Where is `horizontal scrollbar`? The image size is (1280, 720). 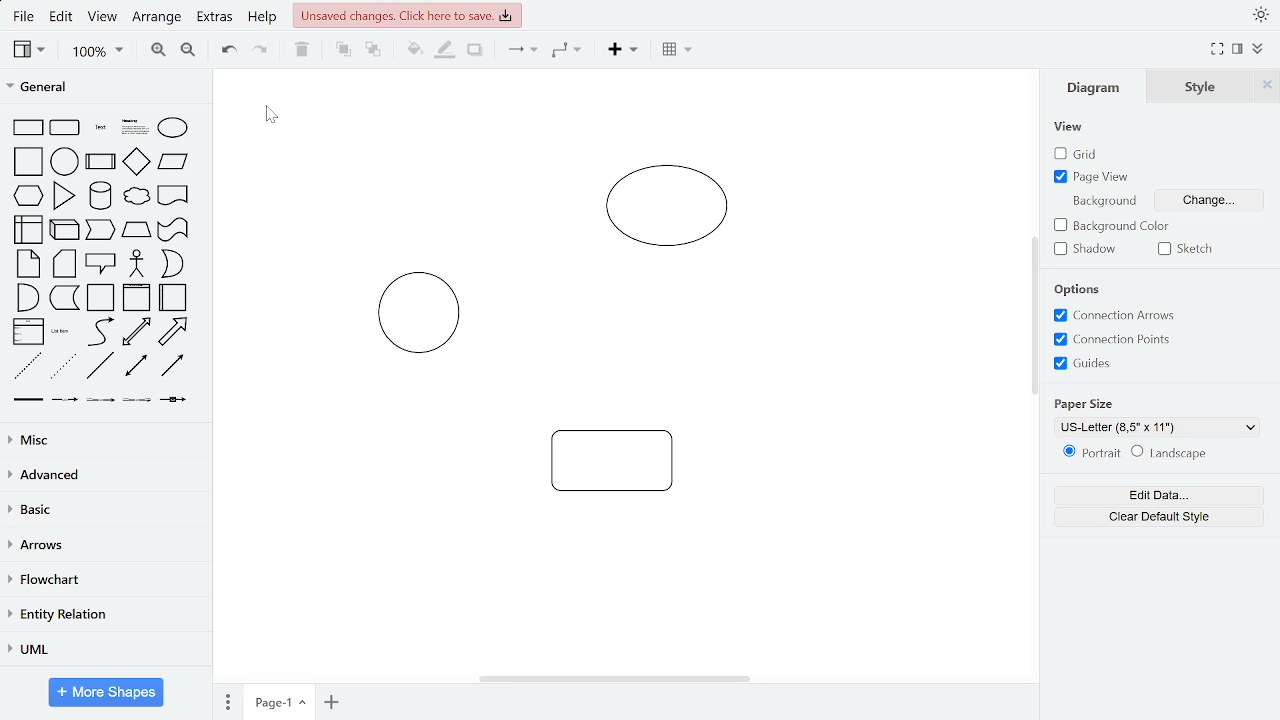
horizontal scrollbar is located at coordinates (614, 677).